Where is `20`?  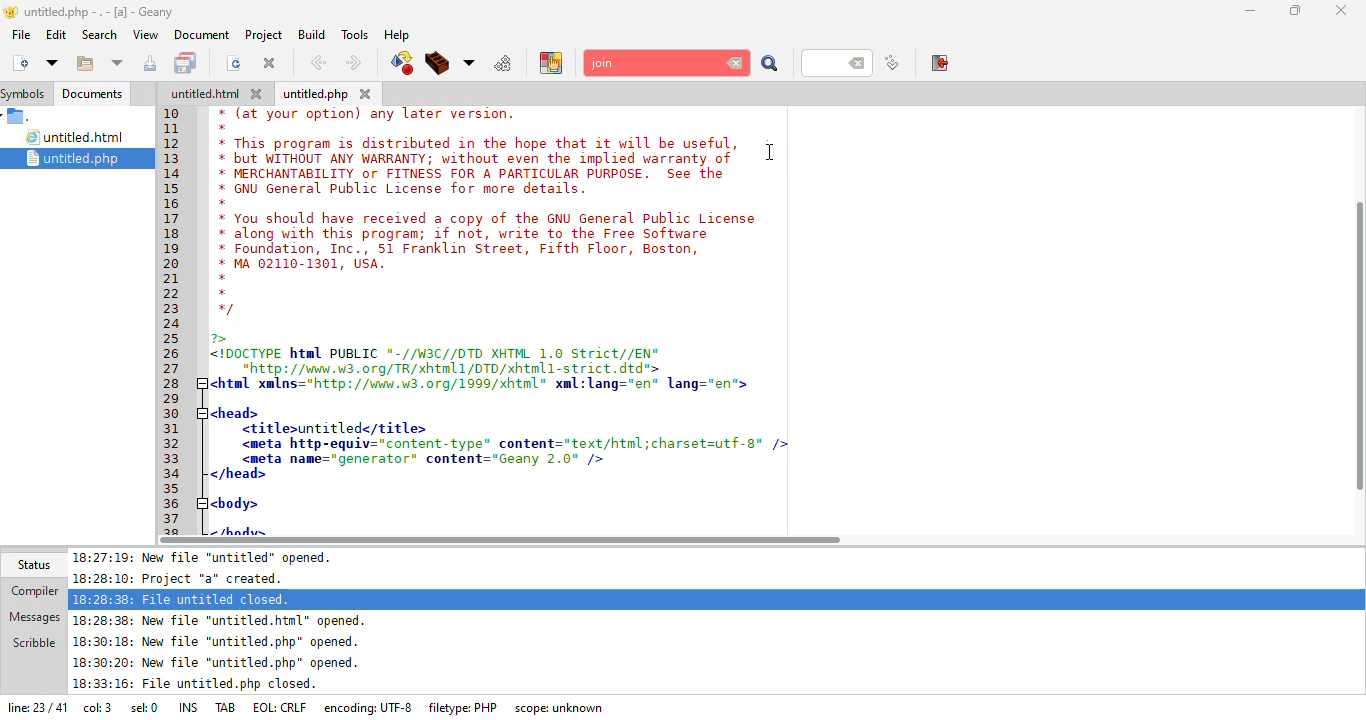 20 is located at coordinates (171, 262).